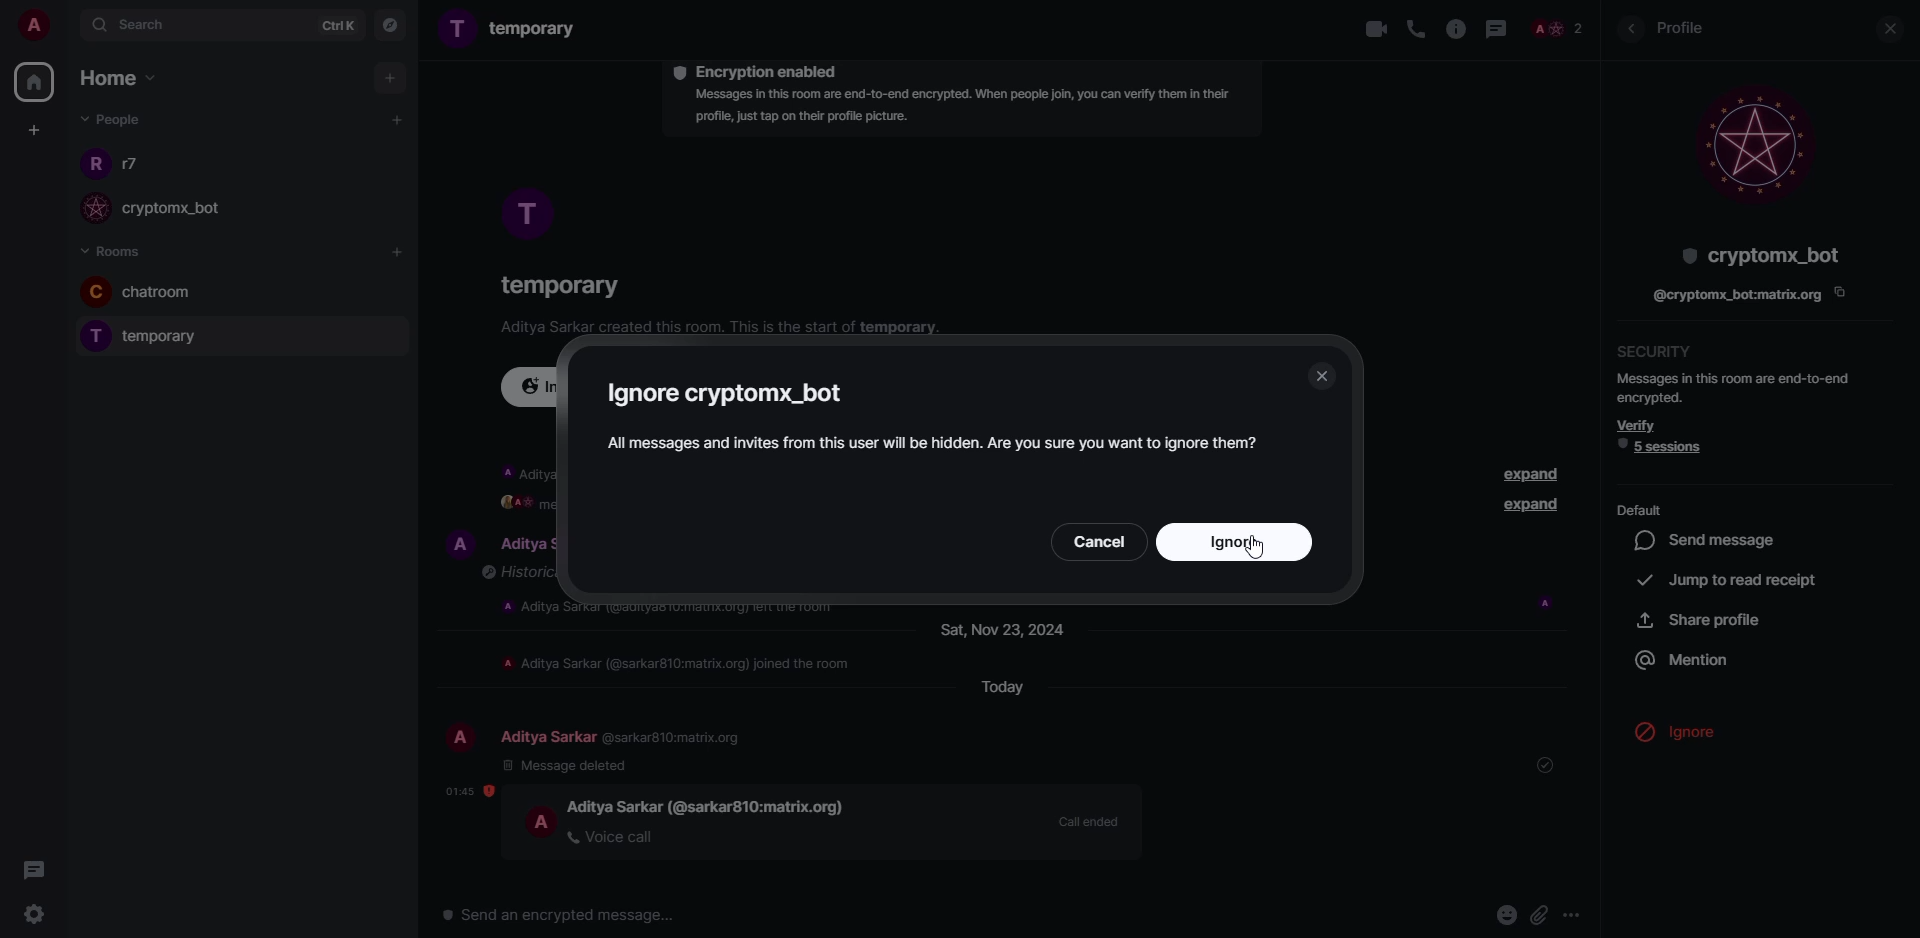 This screenshot has width=1920, height=938. Describe the element at coordinates (1875, 732) in the screenshot. I see `expand` at that location.